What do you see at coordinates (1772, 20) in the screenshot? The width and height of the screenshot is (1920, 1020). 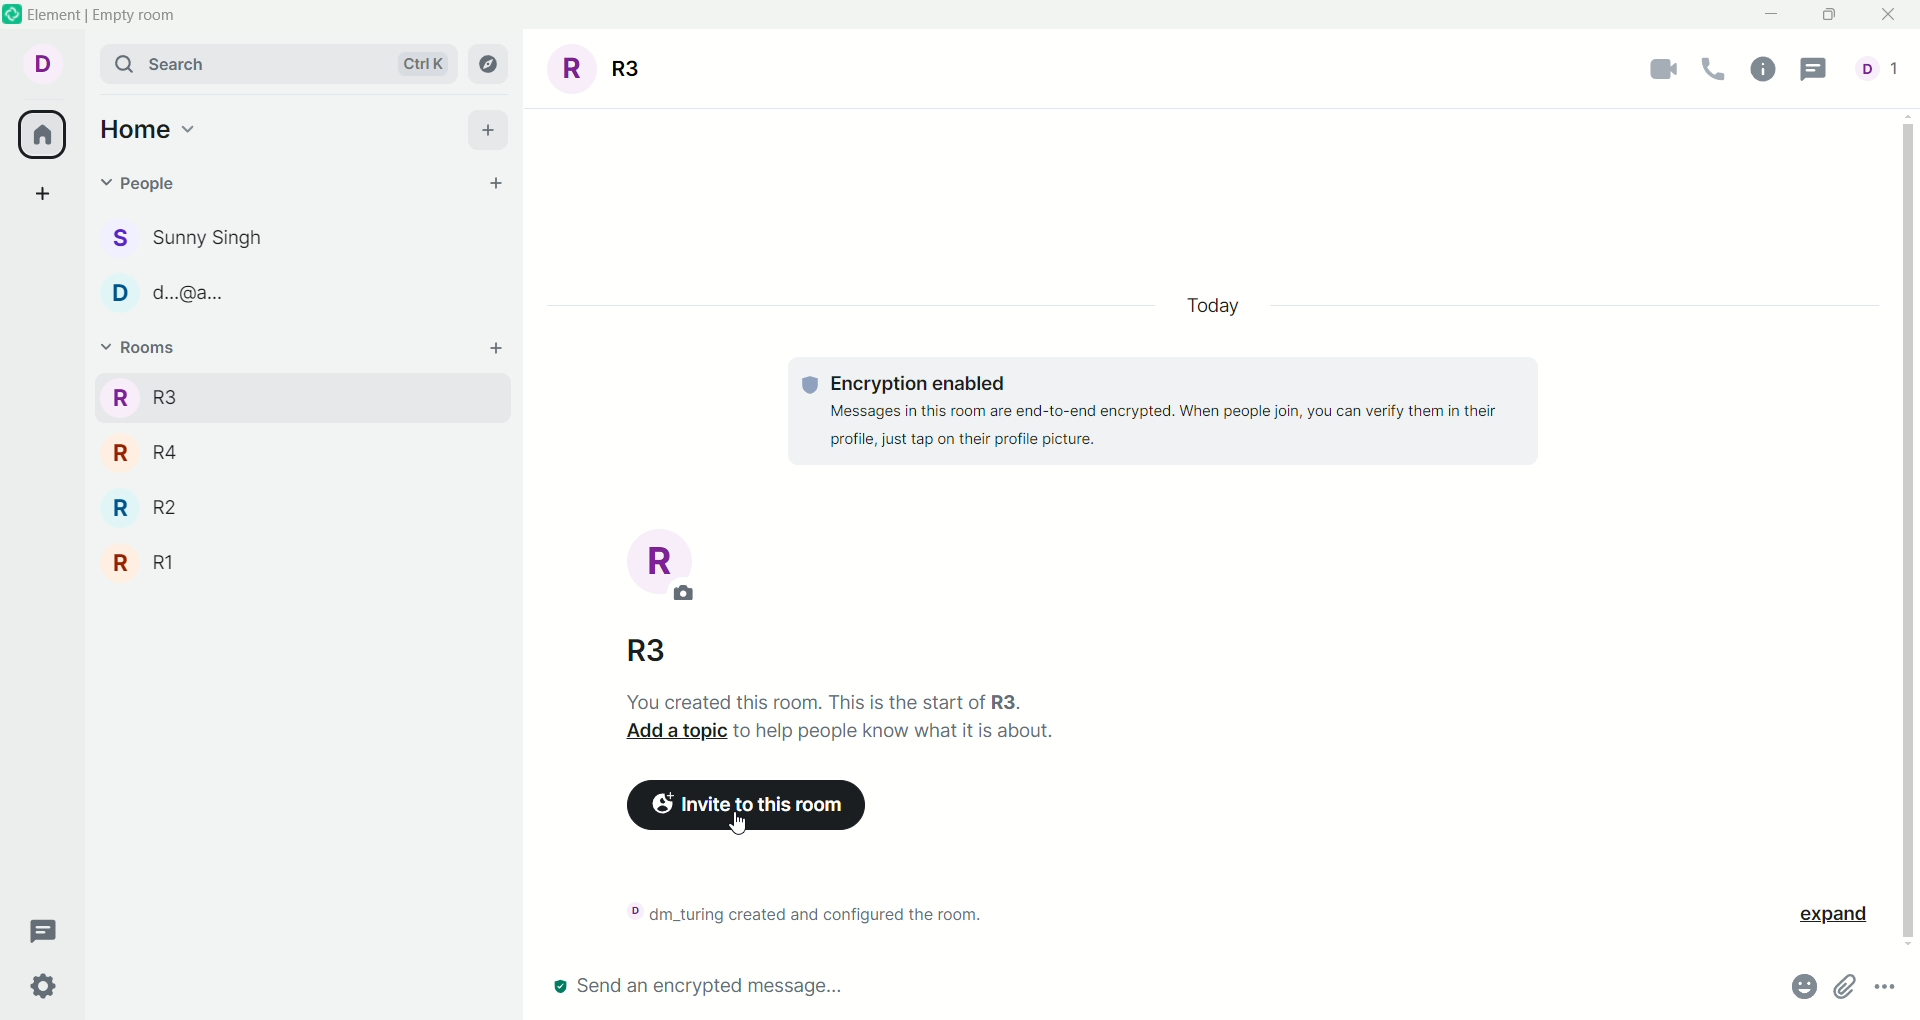 I see `minimize` at bounding box center [1772, 20].